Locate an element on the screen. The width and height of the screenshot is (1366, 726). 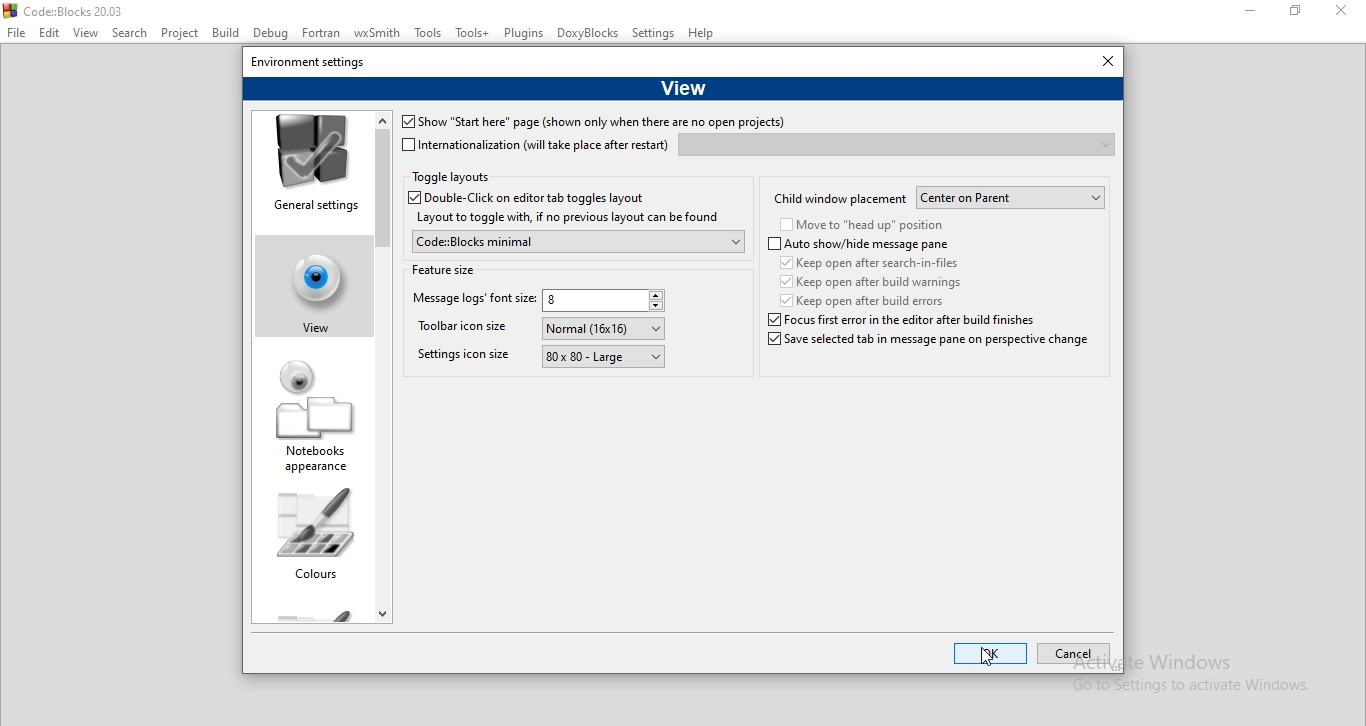
environment settings is located at coordinates (309, 60).